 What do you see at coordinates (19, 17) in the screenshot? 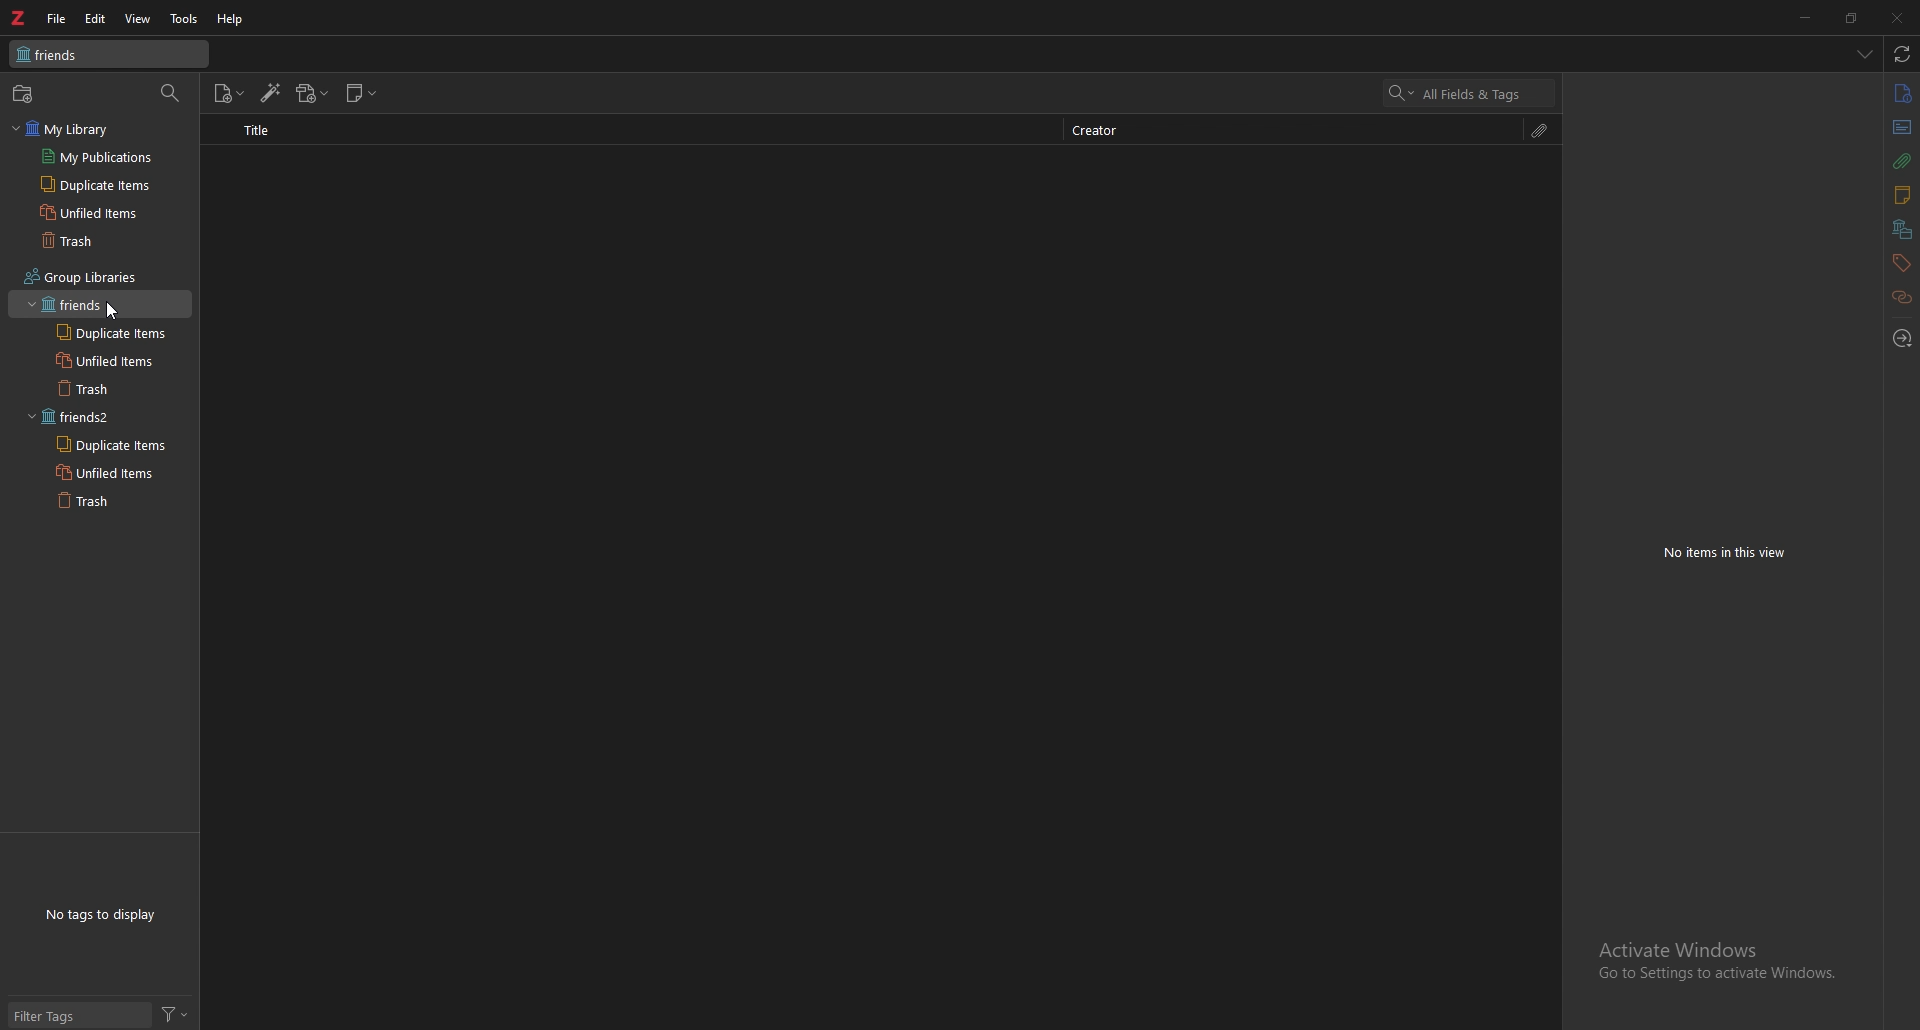
I see `zotero` at bounding box center [19, 17].